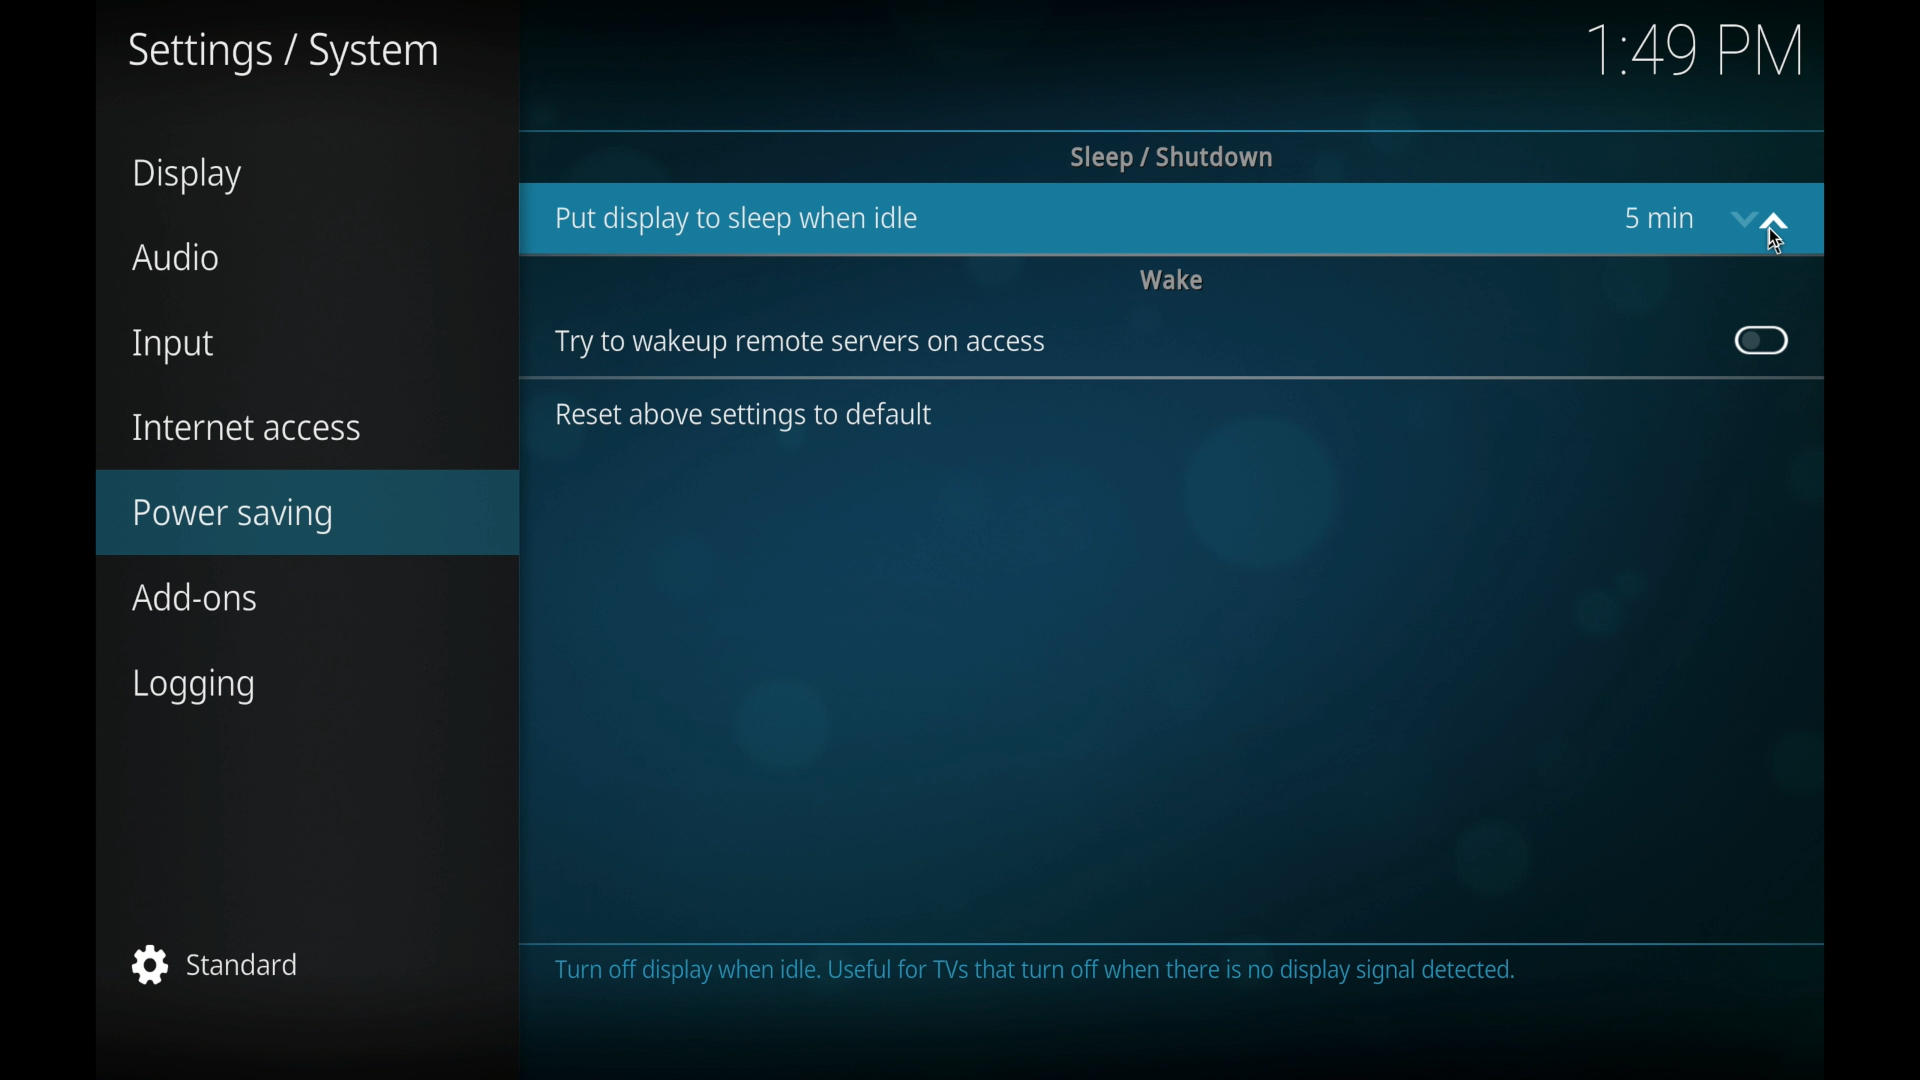  I want to click on cursor, so click(1776, 242).